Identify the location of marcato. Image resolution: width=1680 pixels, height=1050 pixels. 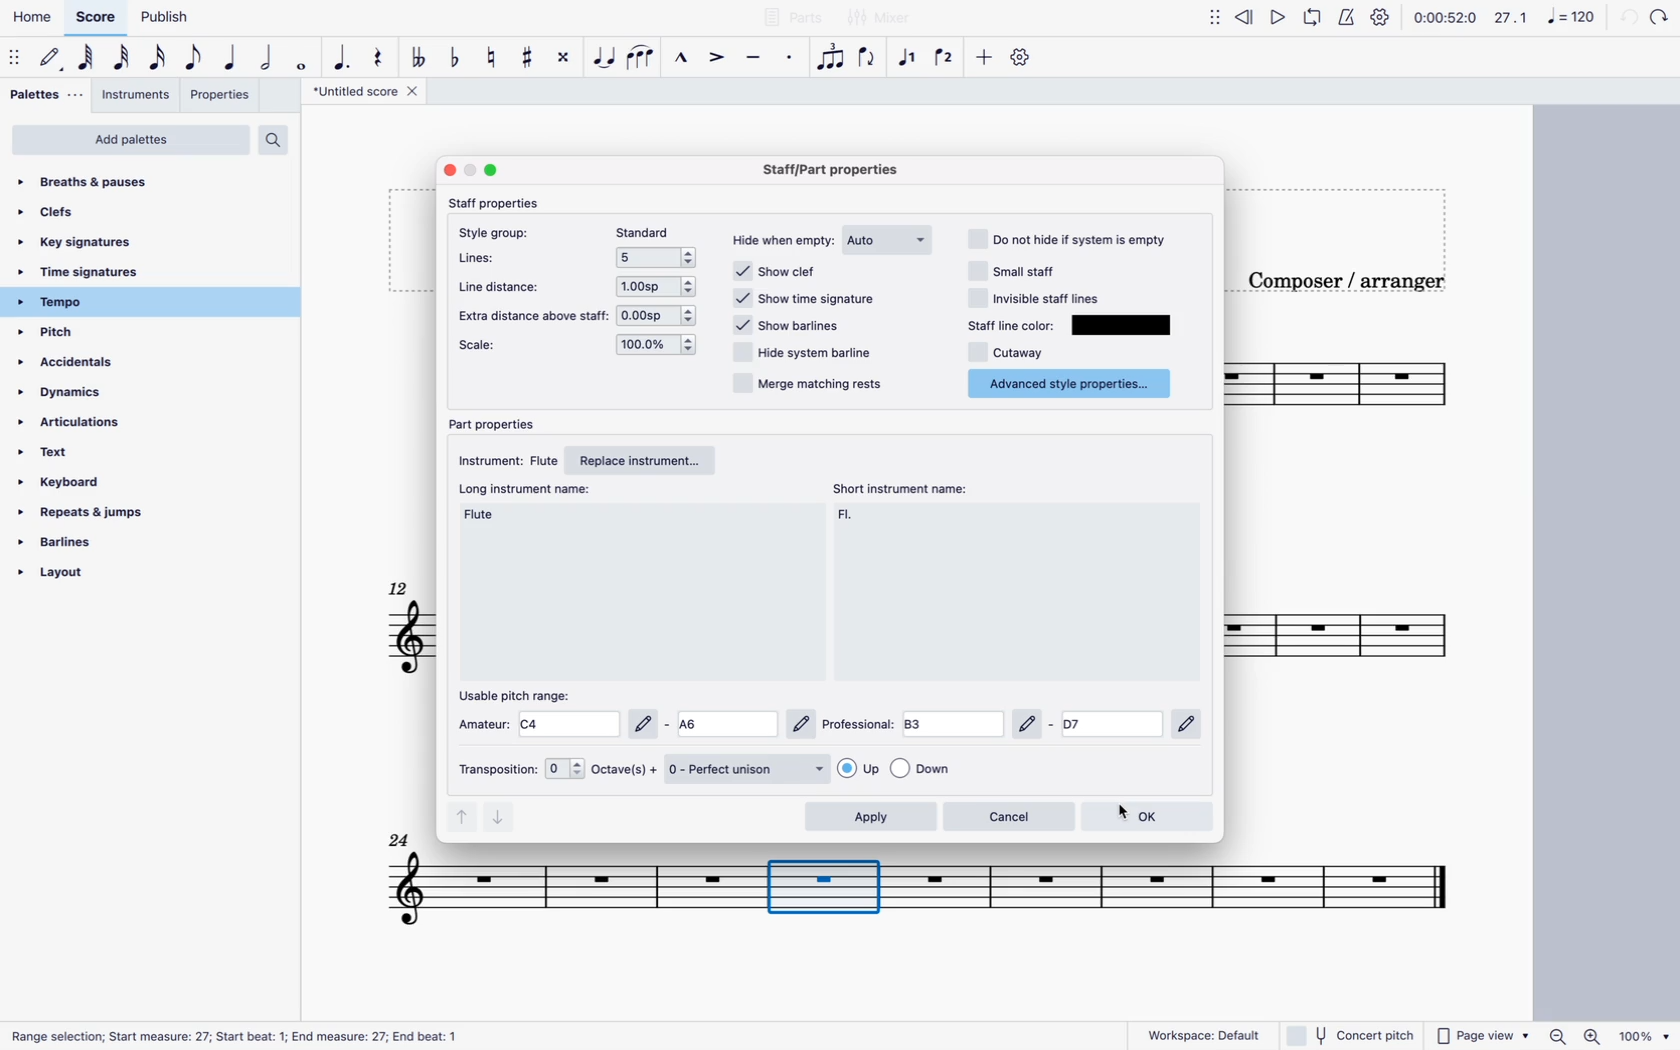
(682, 59).